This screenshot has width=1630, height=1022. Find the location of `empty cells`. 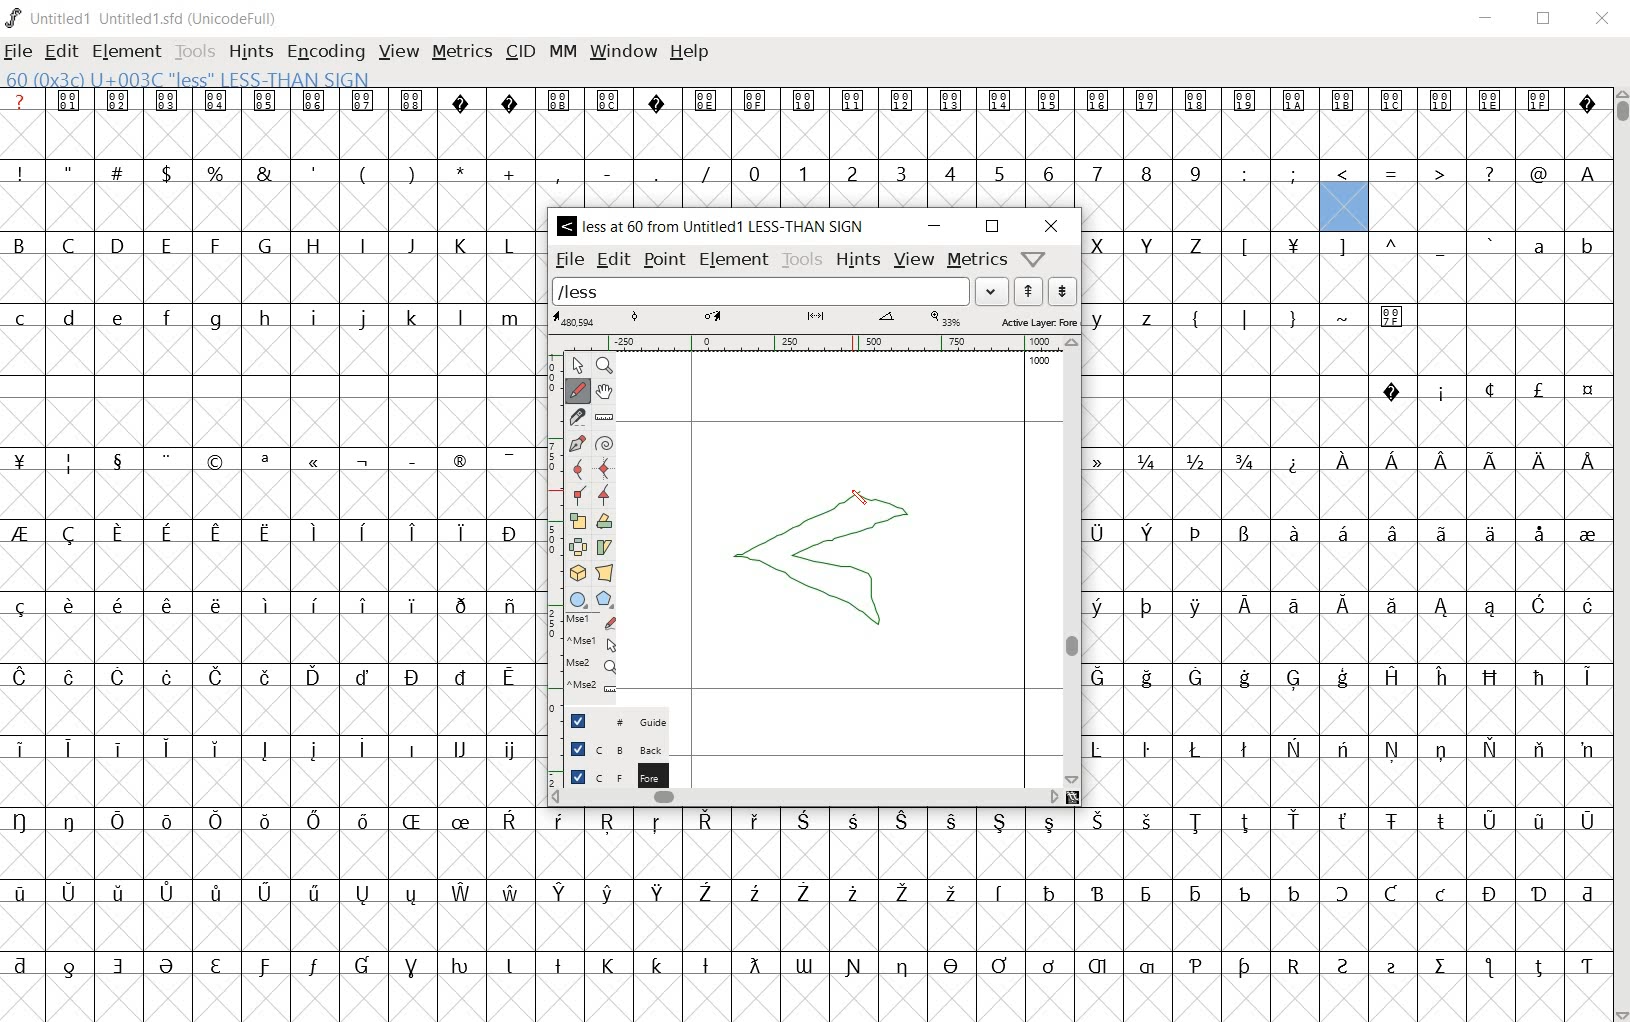

empty cells is located at coordinates (1337, 495).